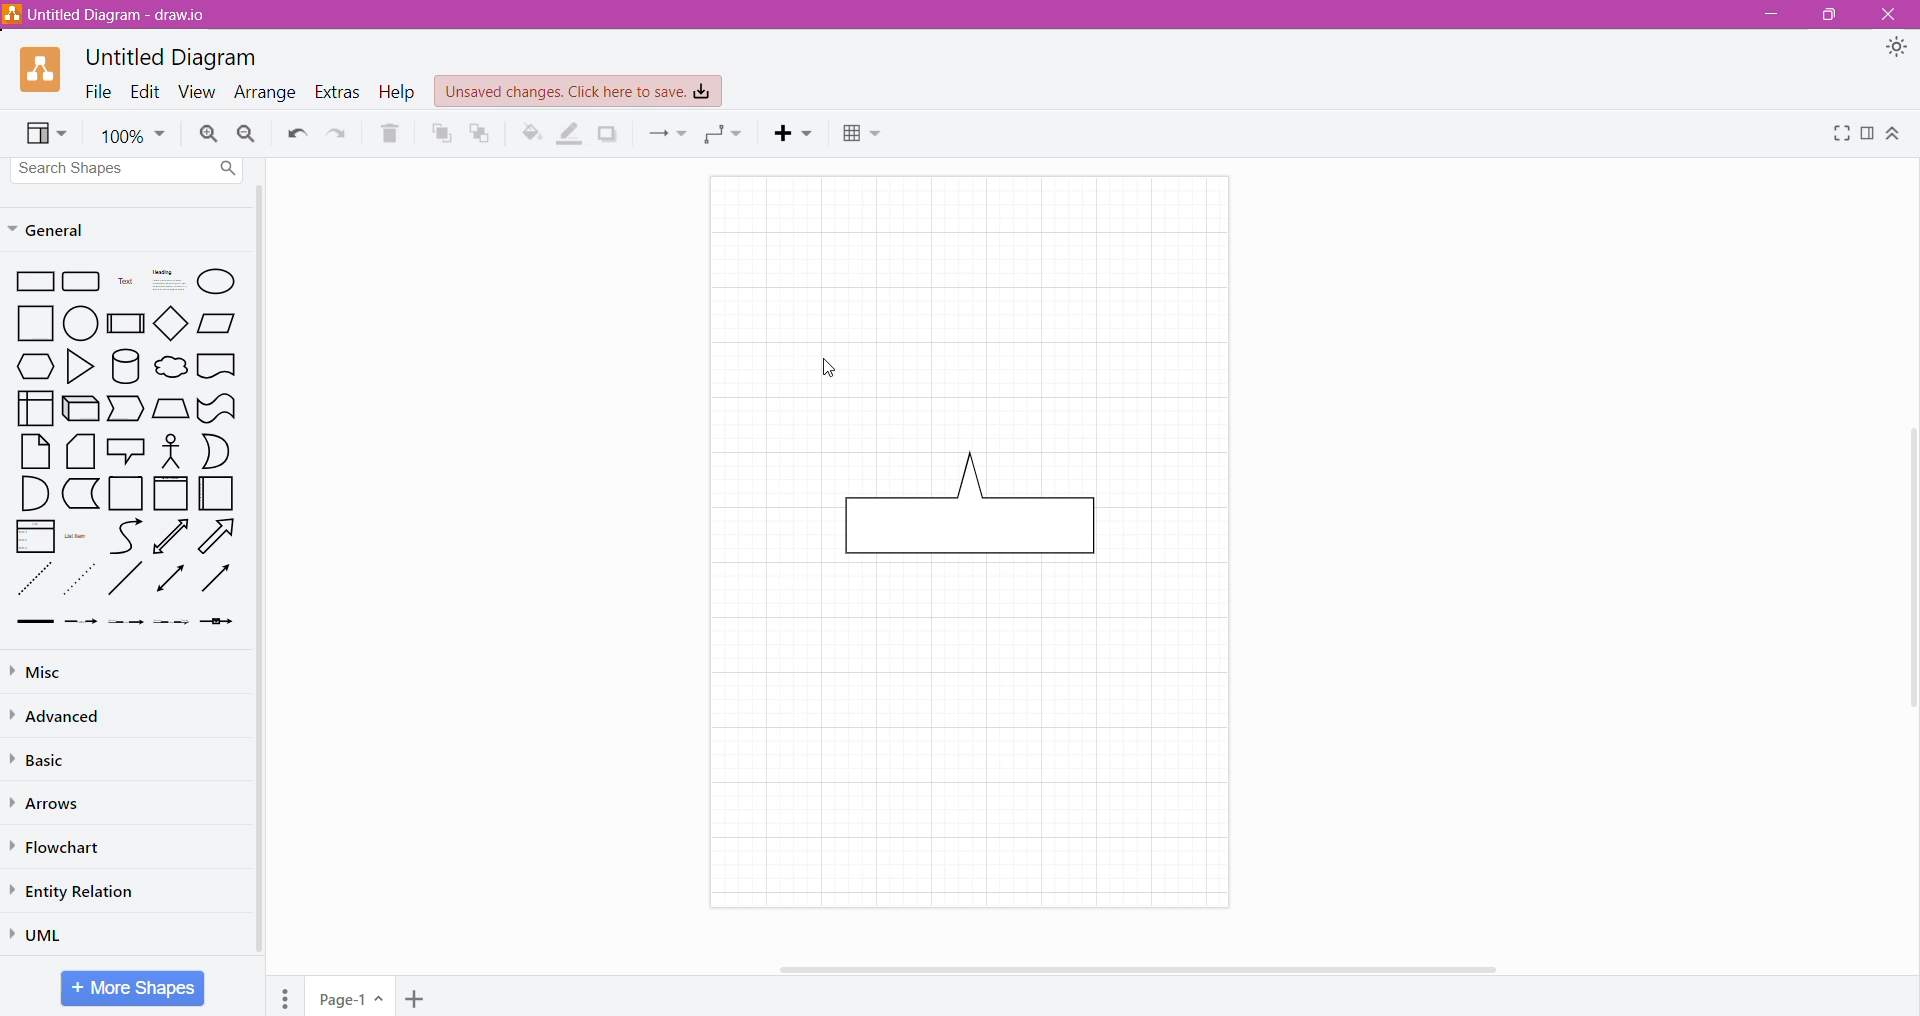 The image size is (1920, 1016). I want to click on cloud, so click(169, 364).